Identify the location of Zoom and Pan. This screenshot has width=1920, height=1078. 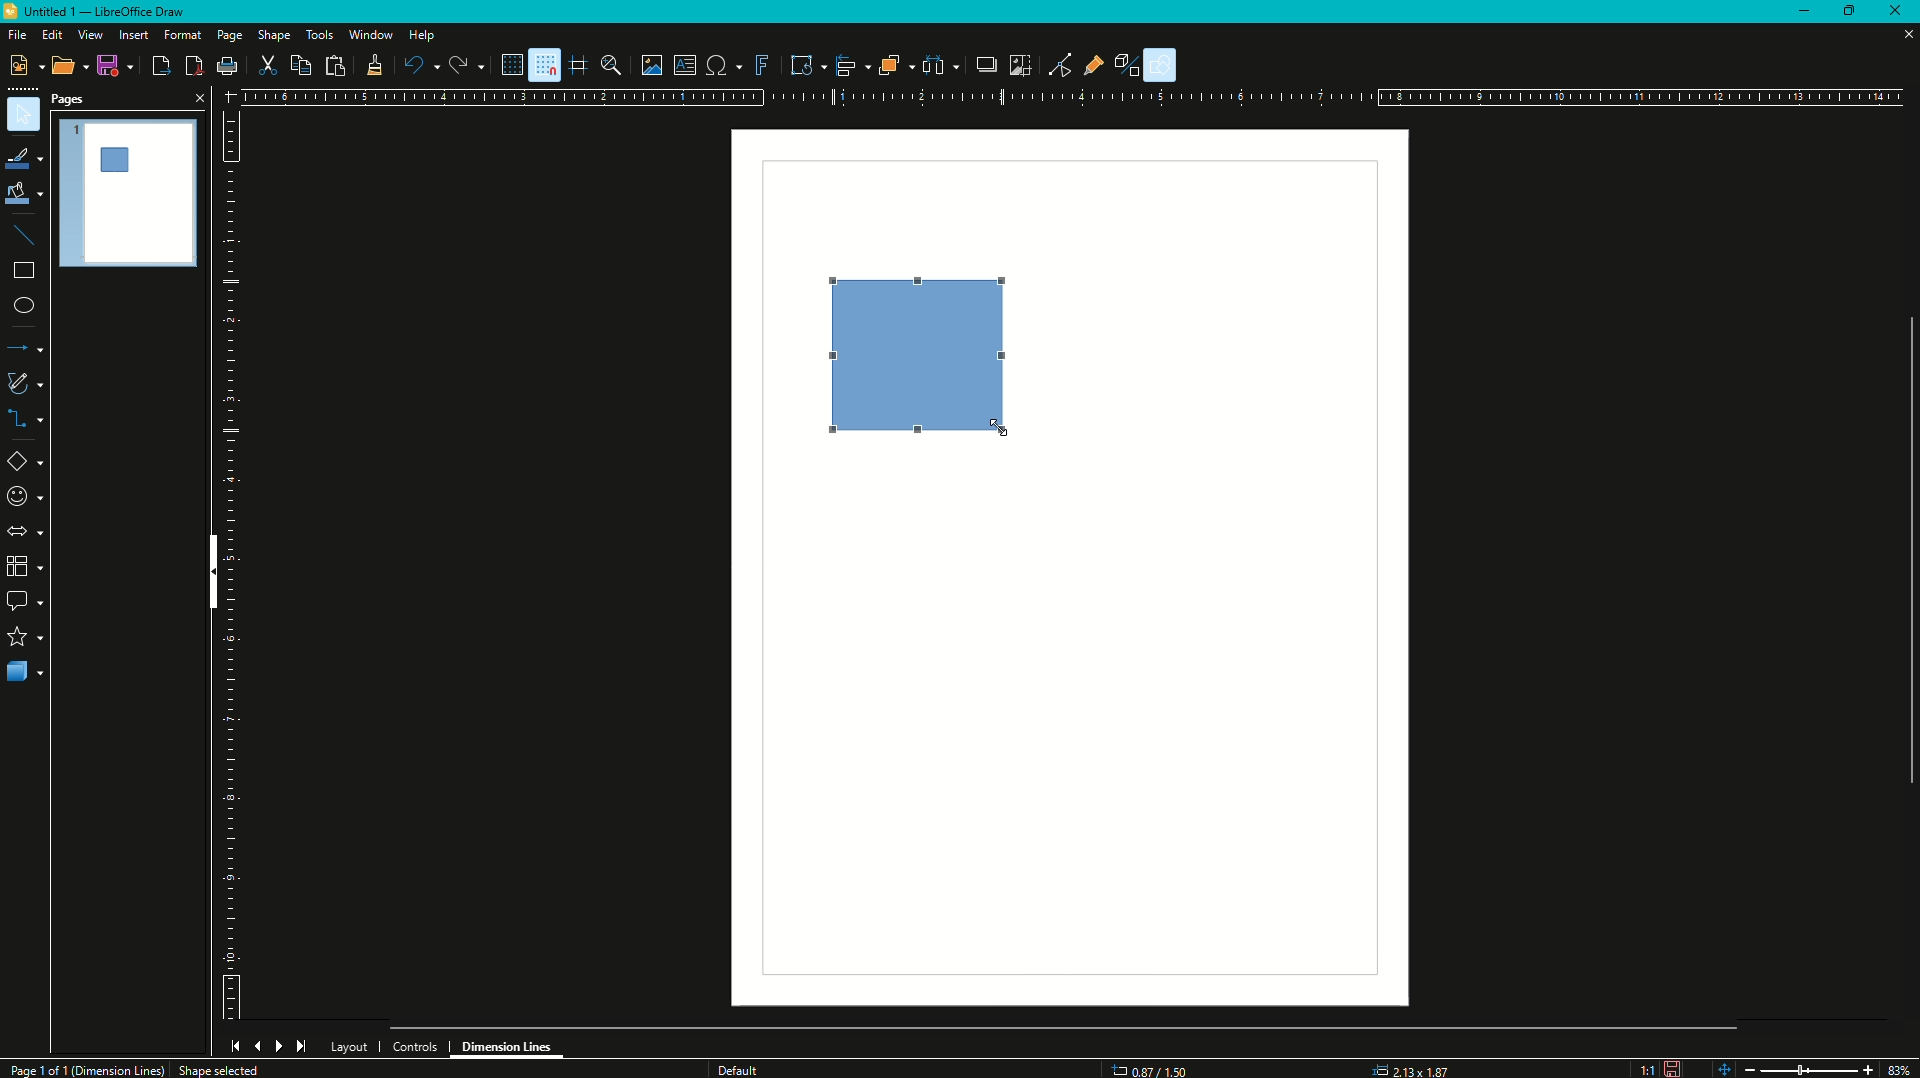
(615, 65).